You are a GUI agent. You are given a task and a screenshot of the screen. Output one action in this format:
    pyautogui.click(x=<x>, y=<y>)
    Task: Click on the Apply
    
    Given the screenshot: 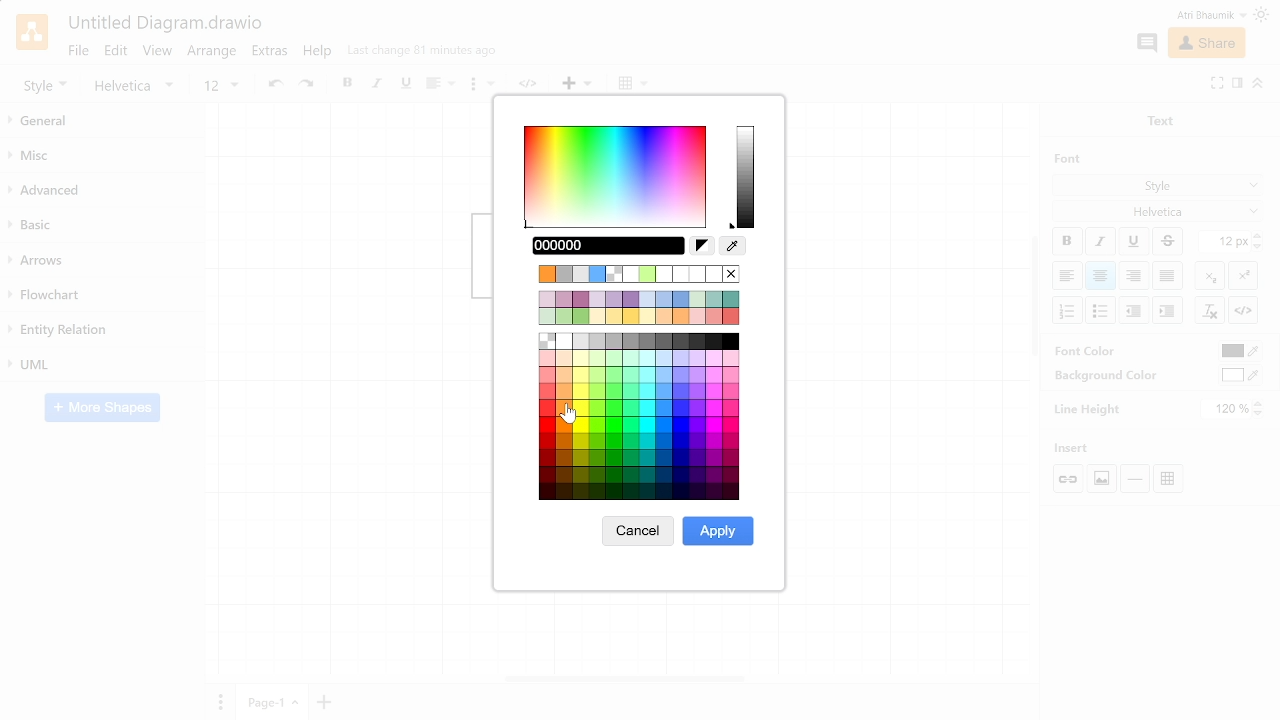 What is the action you would take?
    pyautogui.click(x=718, y=531)
    